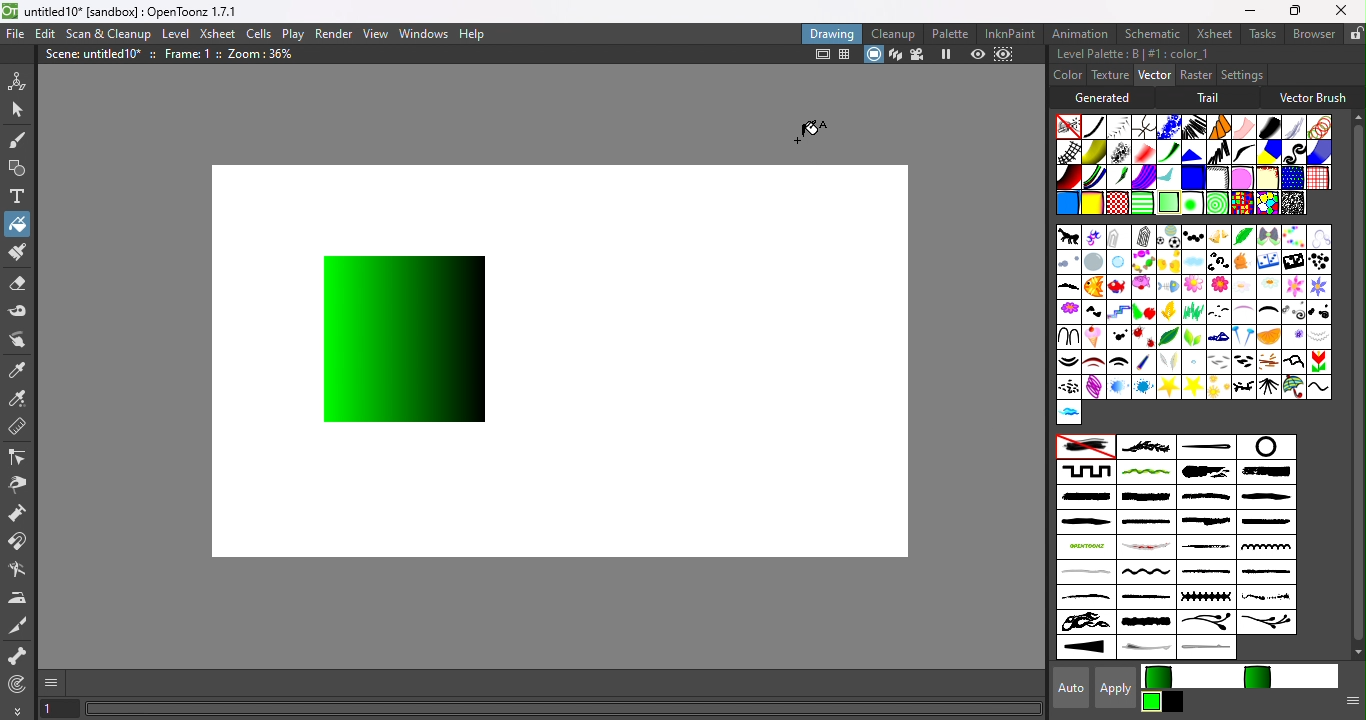 The image size is (1366, 720). What do you see at coordinates (1292, 287) in the screenshot?
I see `flow4` at bounding box center [1292, 287].